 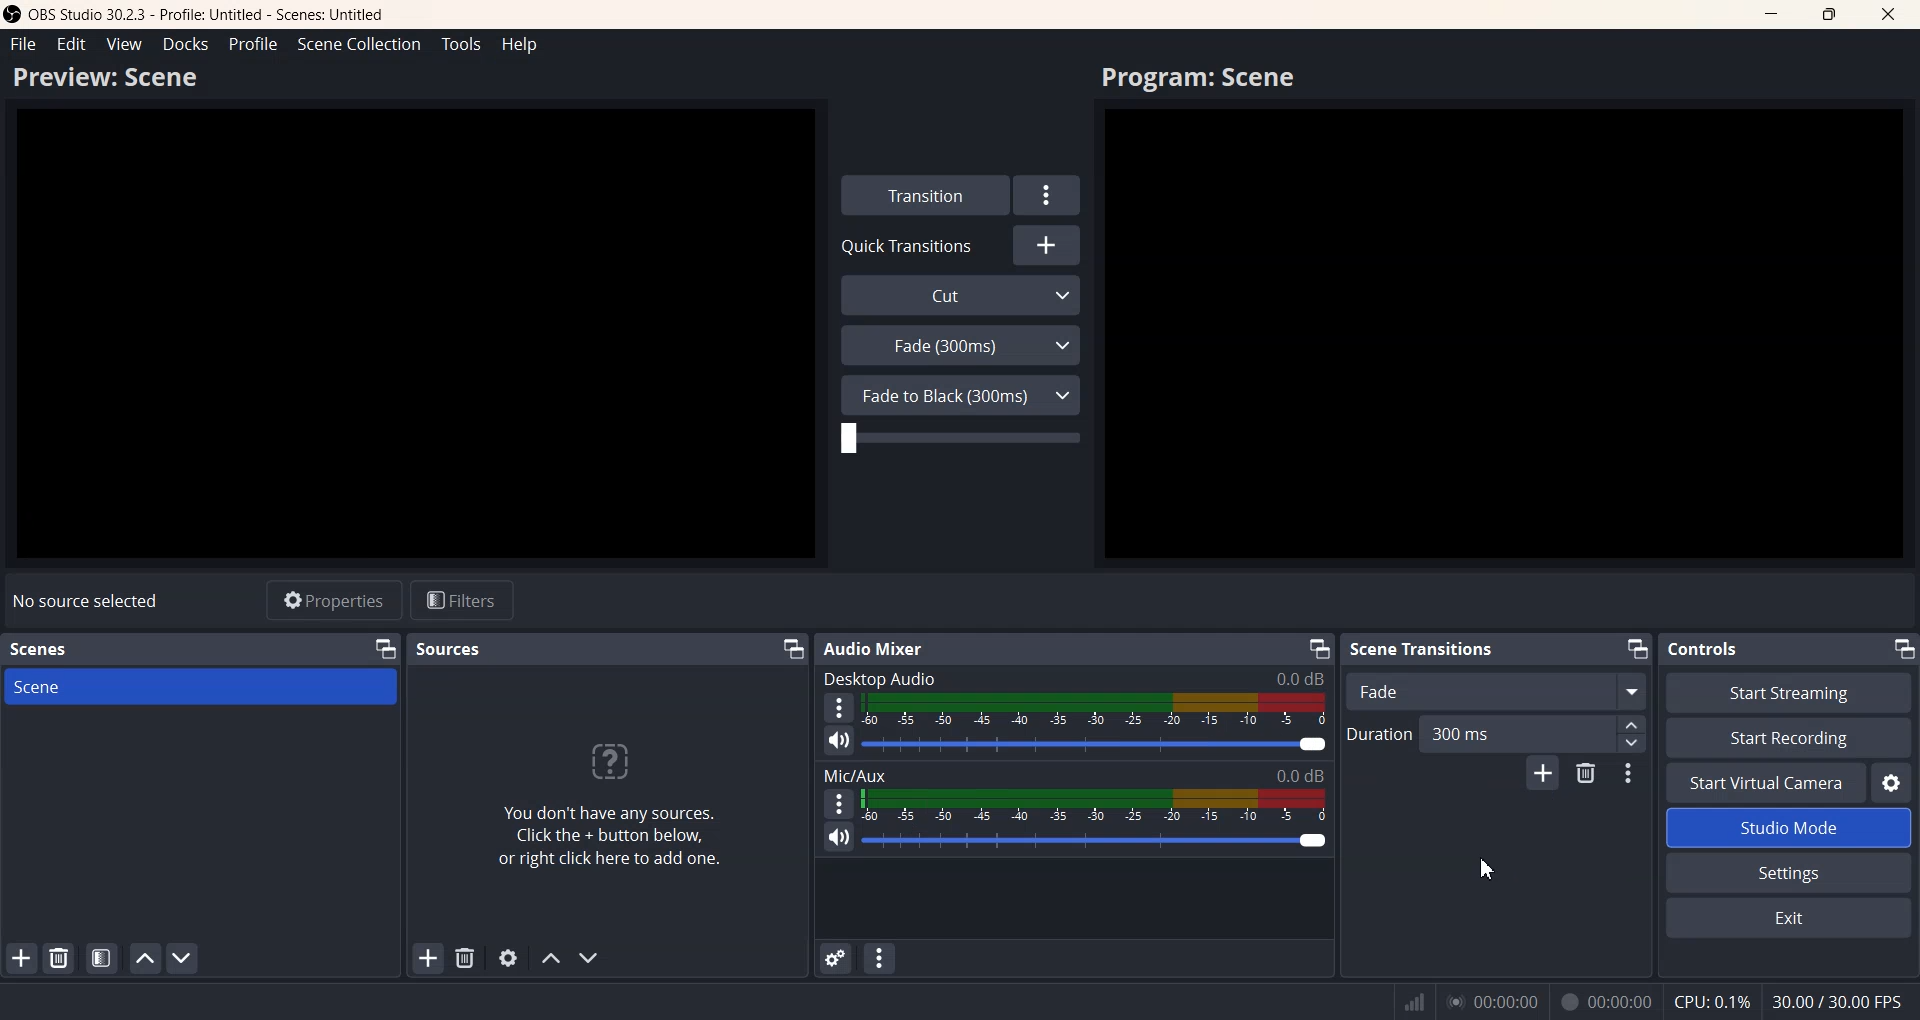 What do you see at coordinates (958, 345) in the screenshot?
I see `Fade` at bounding box center [958, 345].